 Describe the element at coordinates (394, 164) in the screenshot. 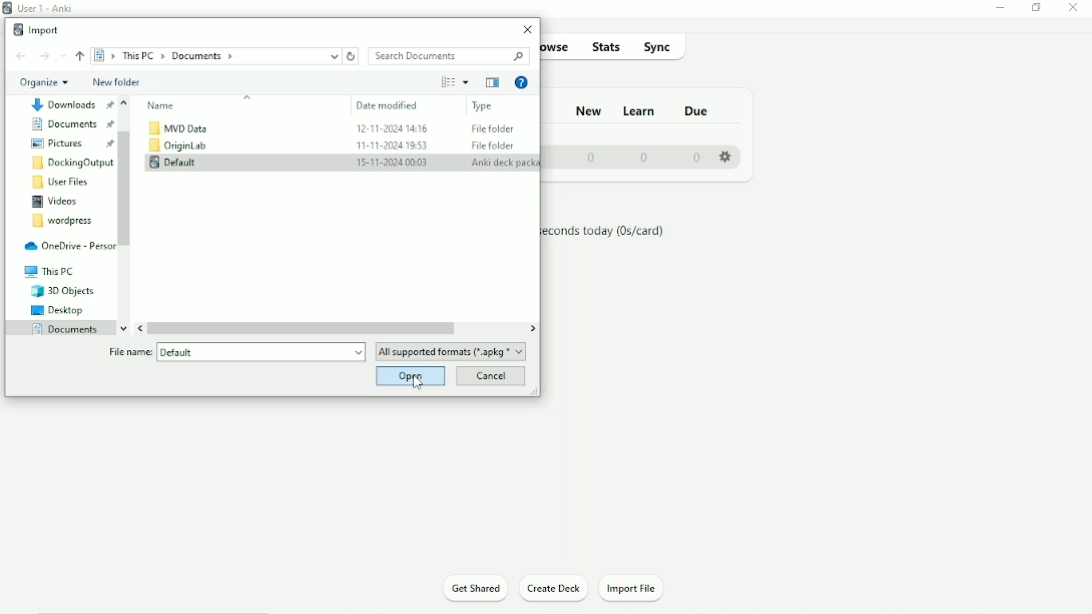

I see `15-11-2024    00:03` at that location.